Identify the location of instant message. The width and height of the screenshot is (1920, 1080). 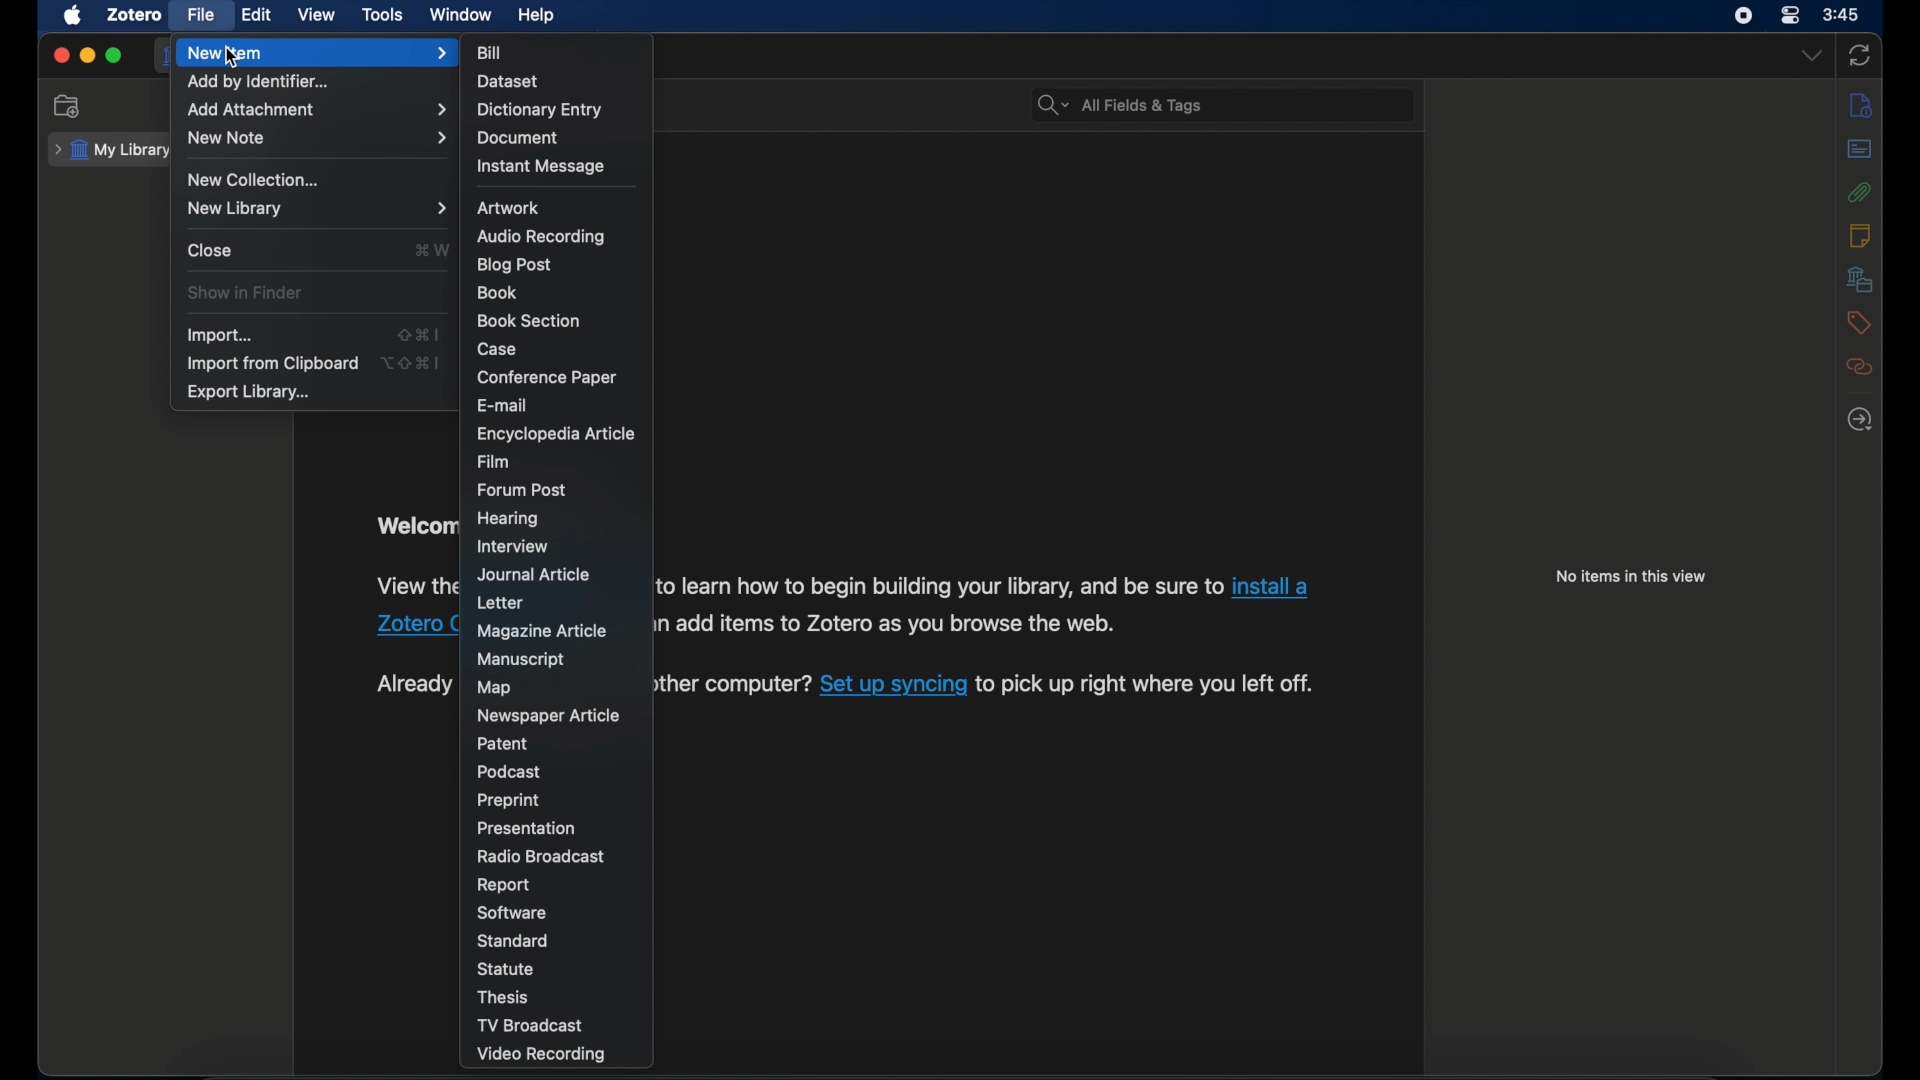
(540, 167).